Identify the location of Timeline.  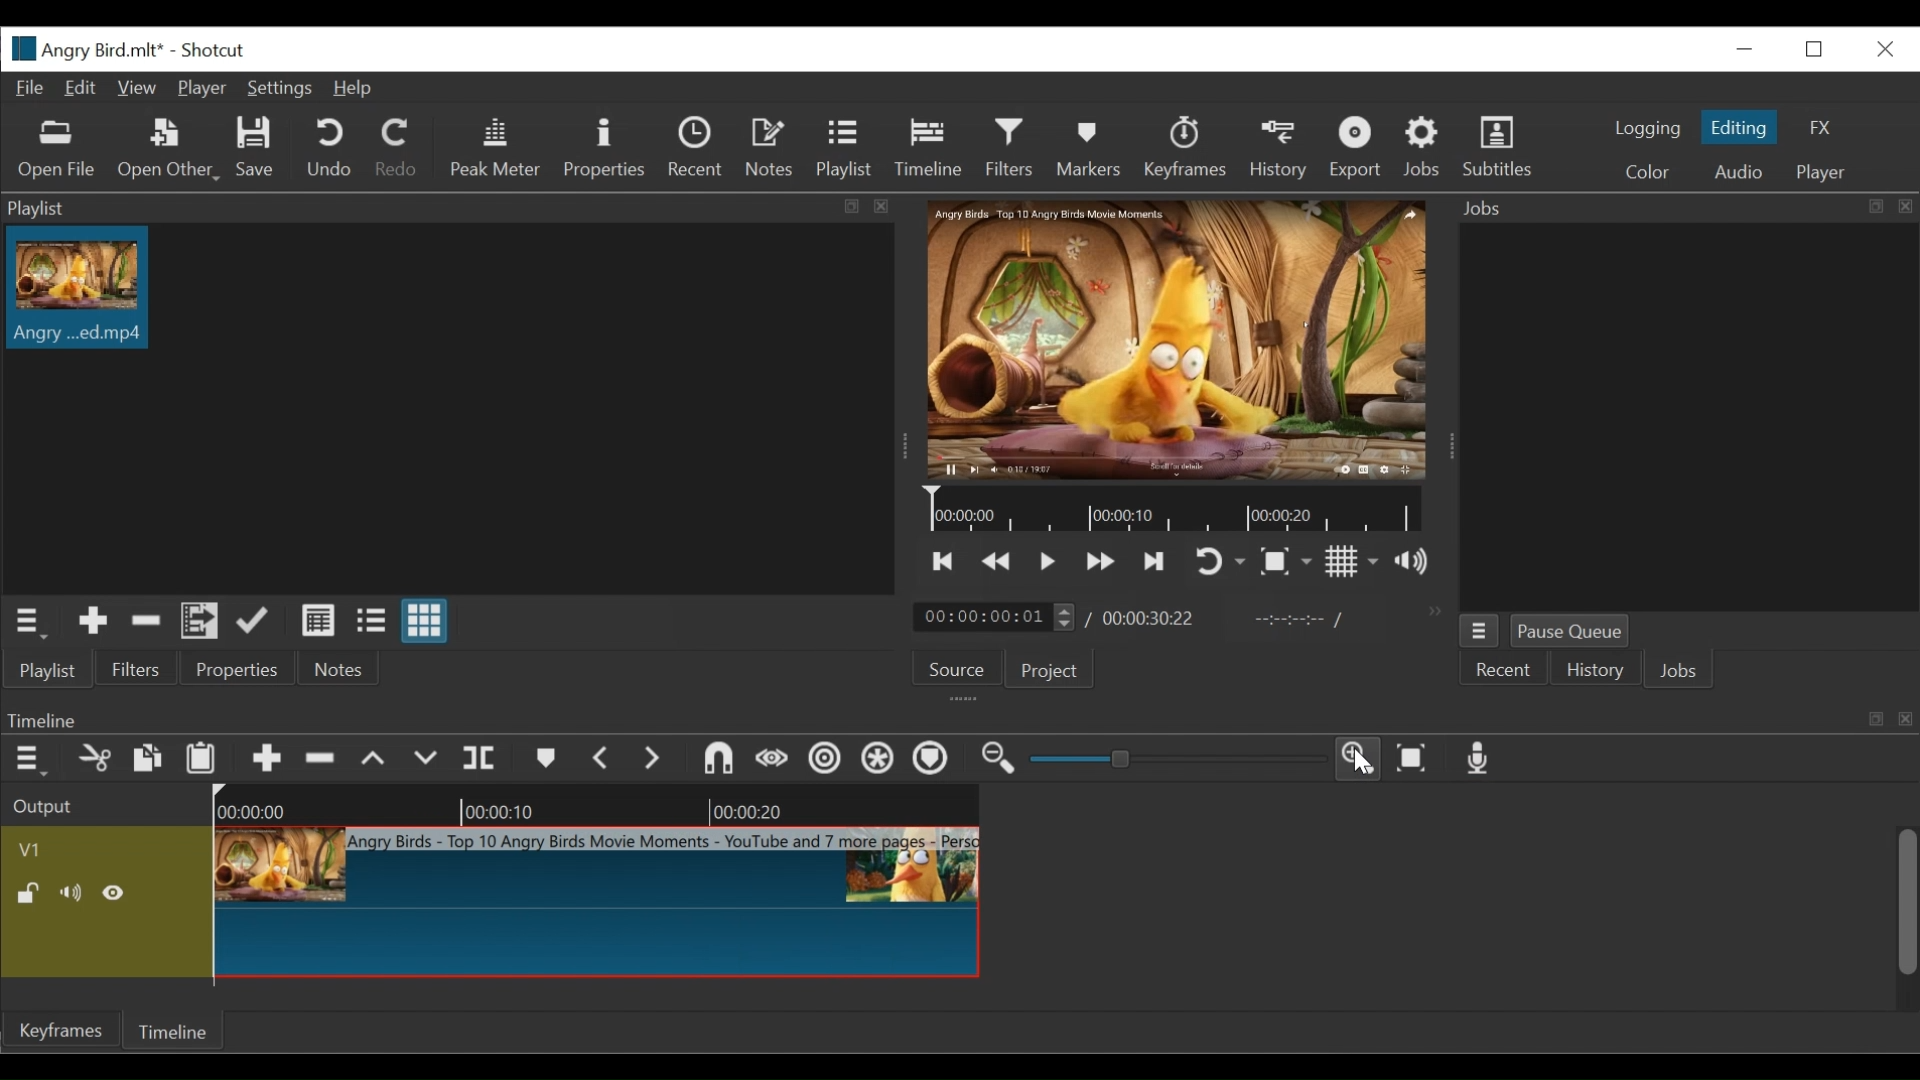
(604, 806).